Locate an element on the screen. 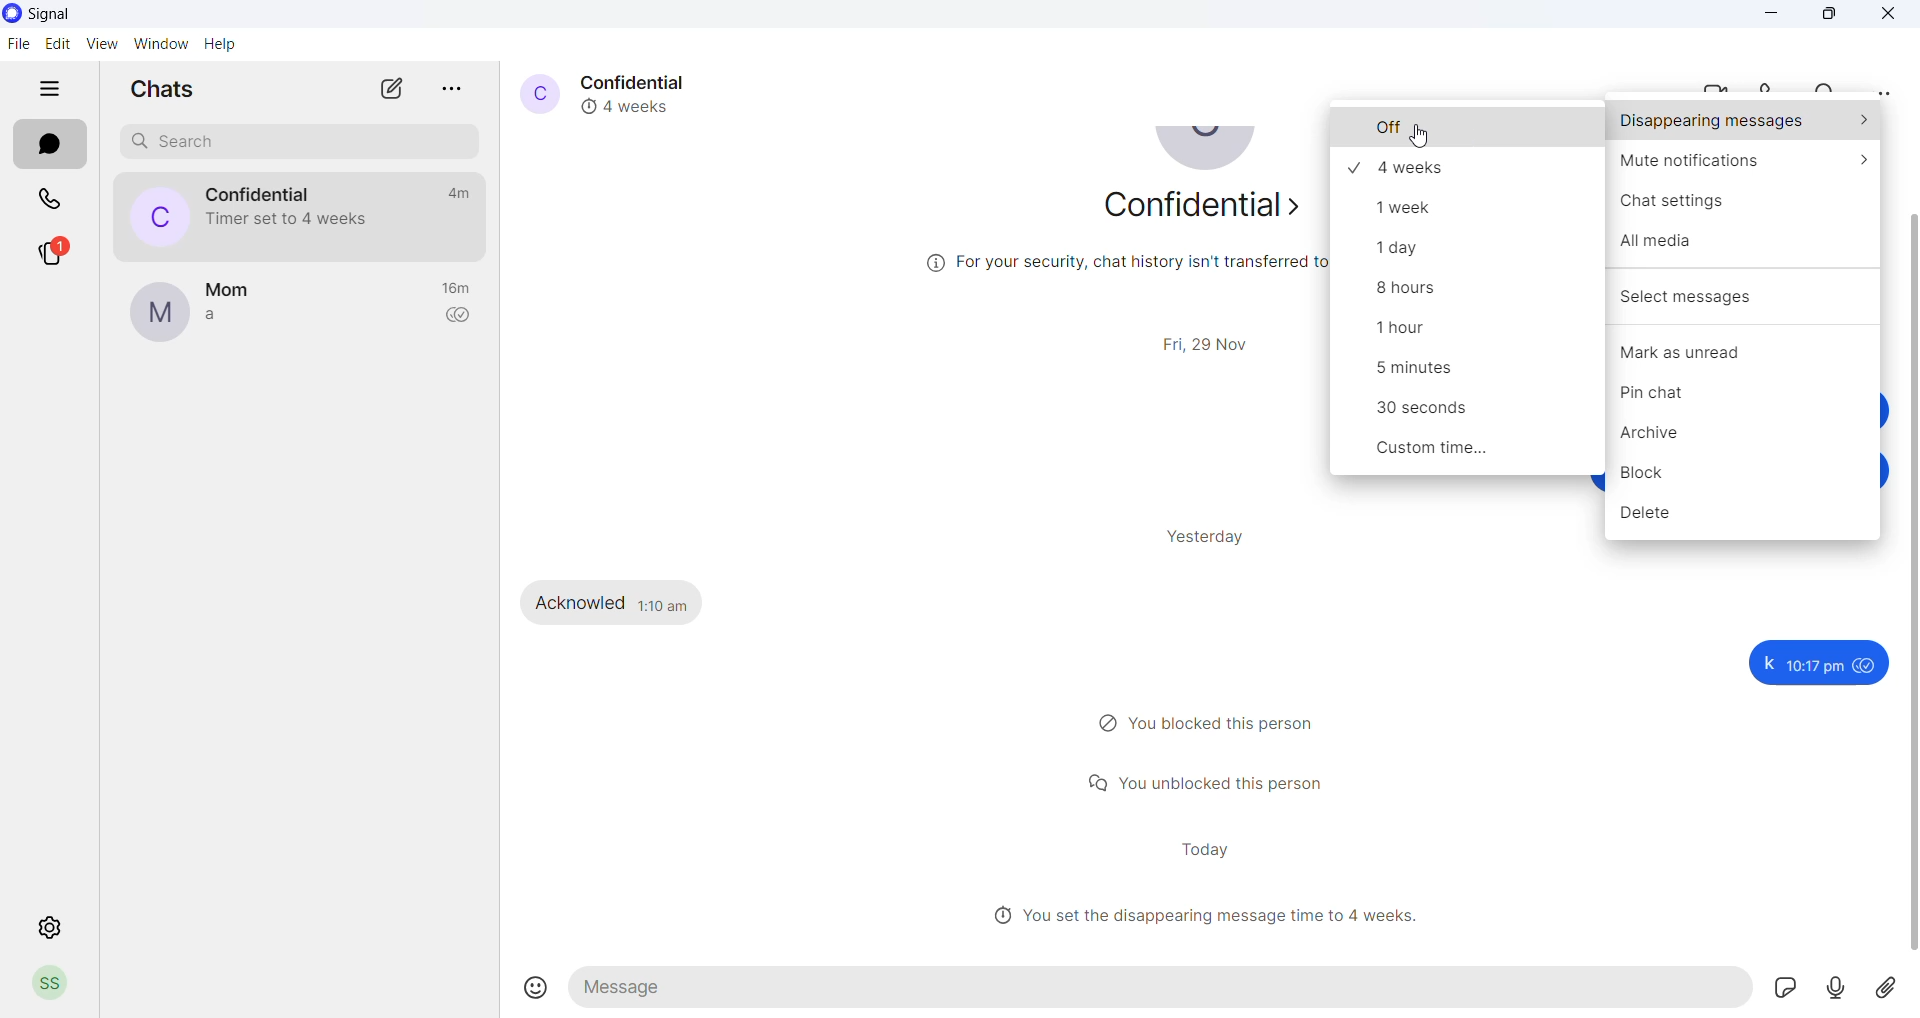 This screenshot has width=1920, height=1018. select messages is located at coordinates (1745, 292).